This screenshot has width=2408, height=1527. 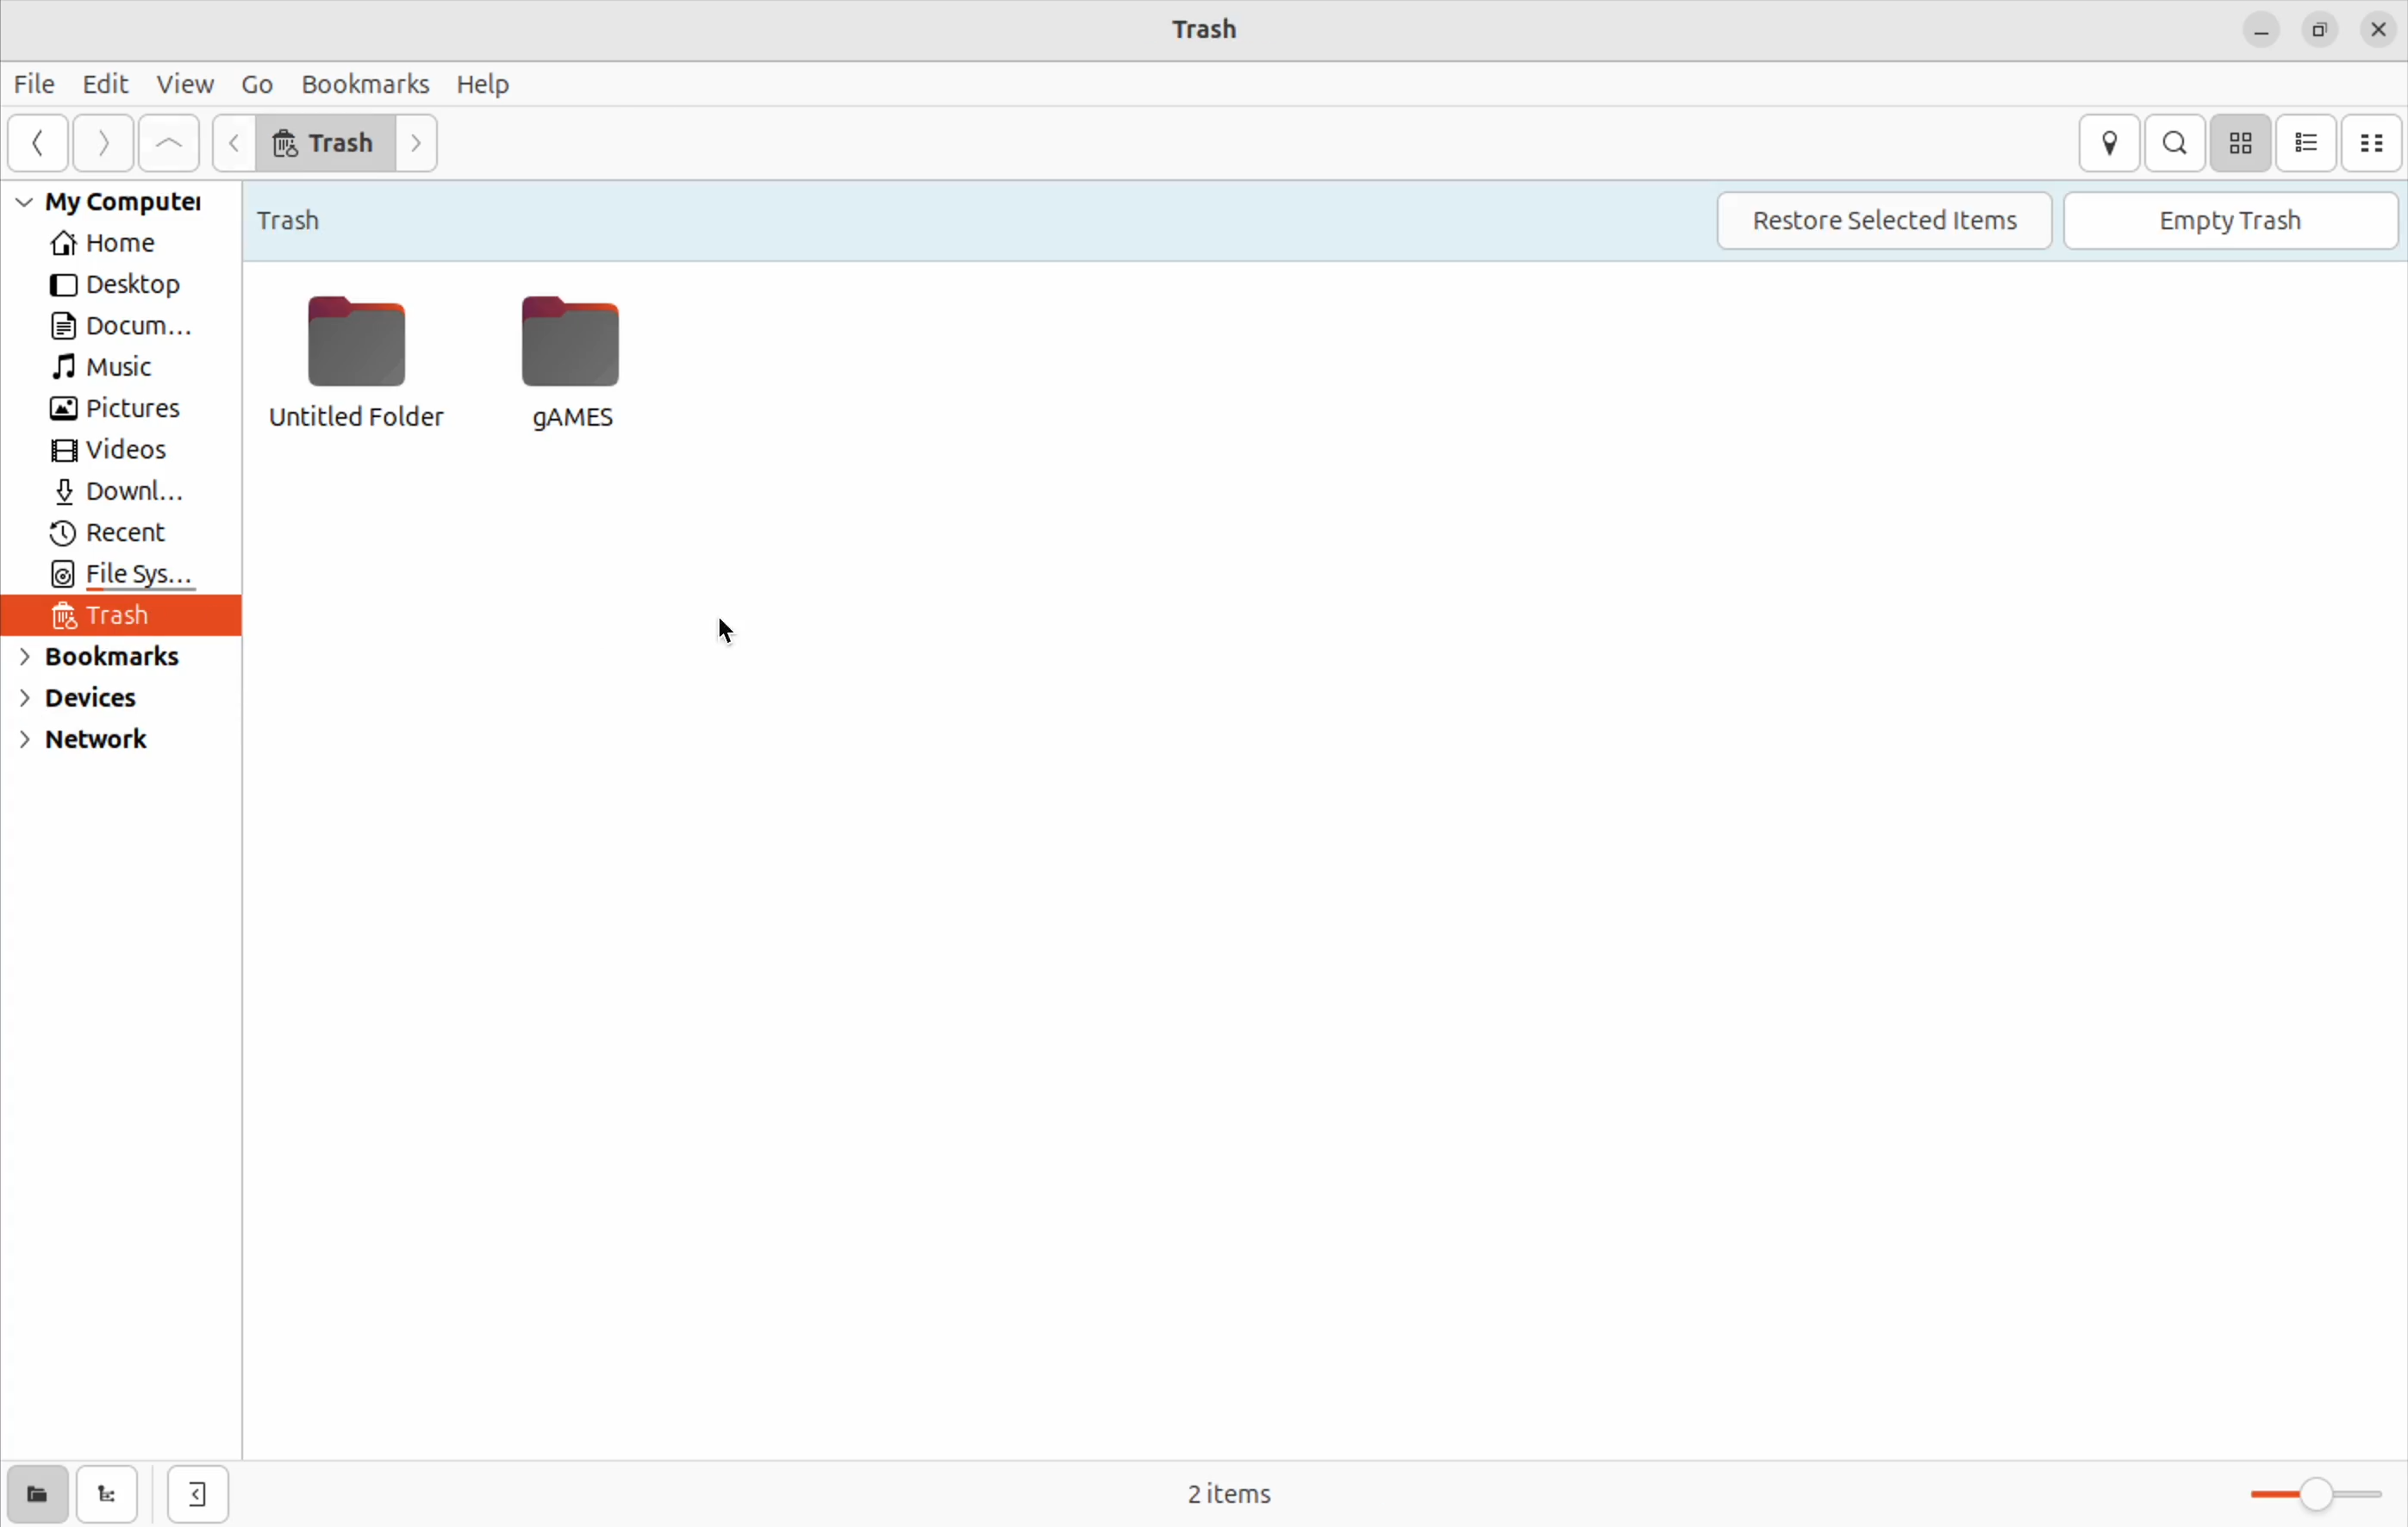 I want to click on forward, so click(x=97, y=147).